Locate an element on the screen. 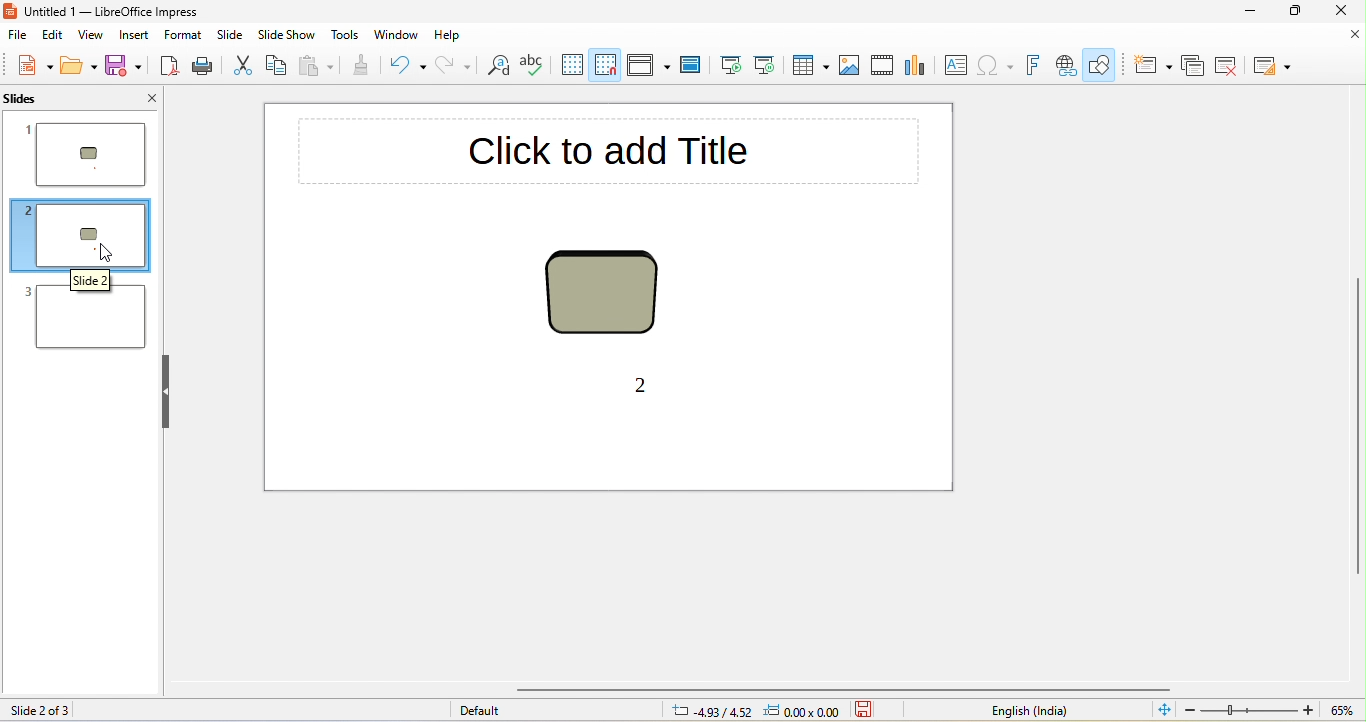 This screenshot has height=722, width=1366. maximize is located at coordinates (1295, 11).